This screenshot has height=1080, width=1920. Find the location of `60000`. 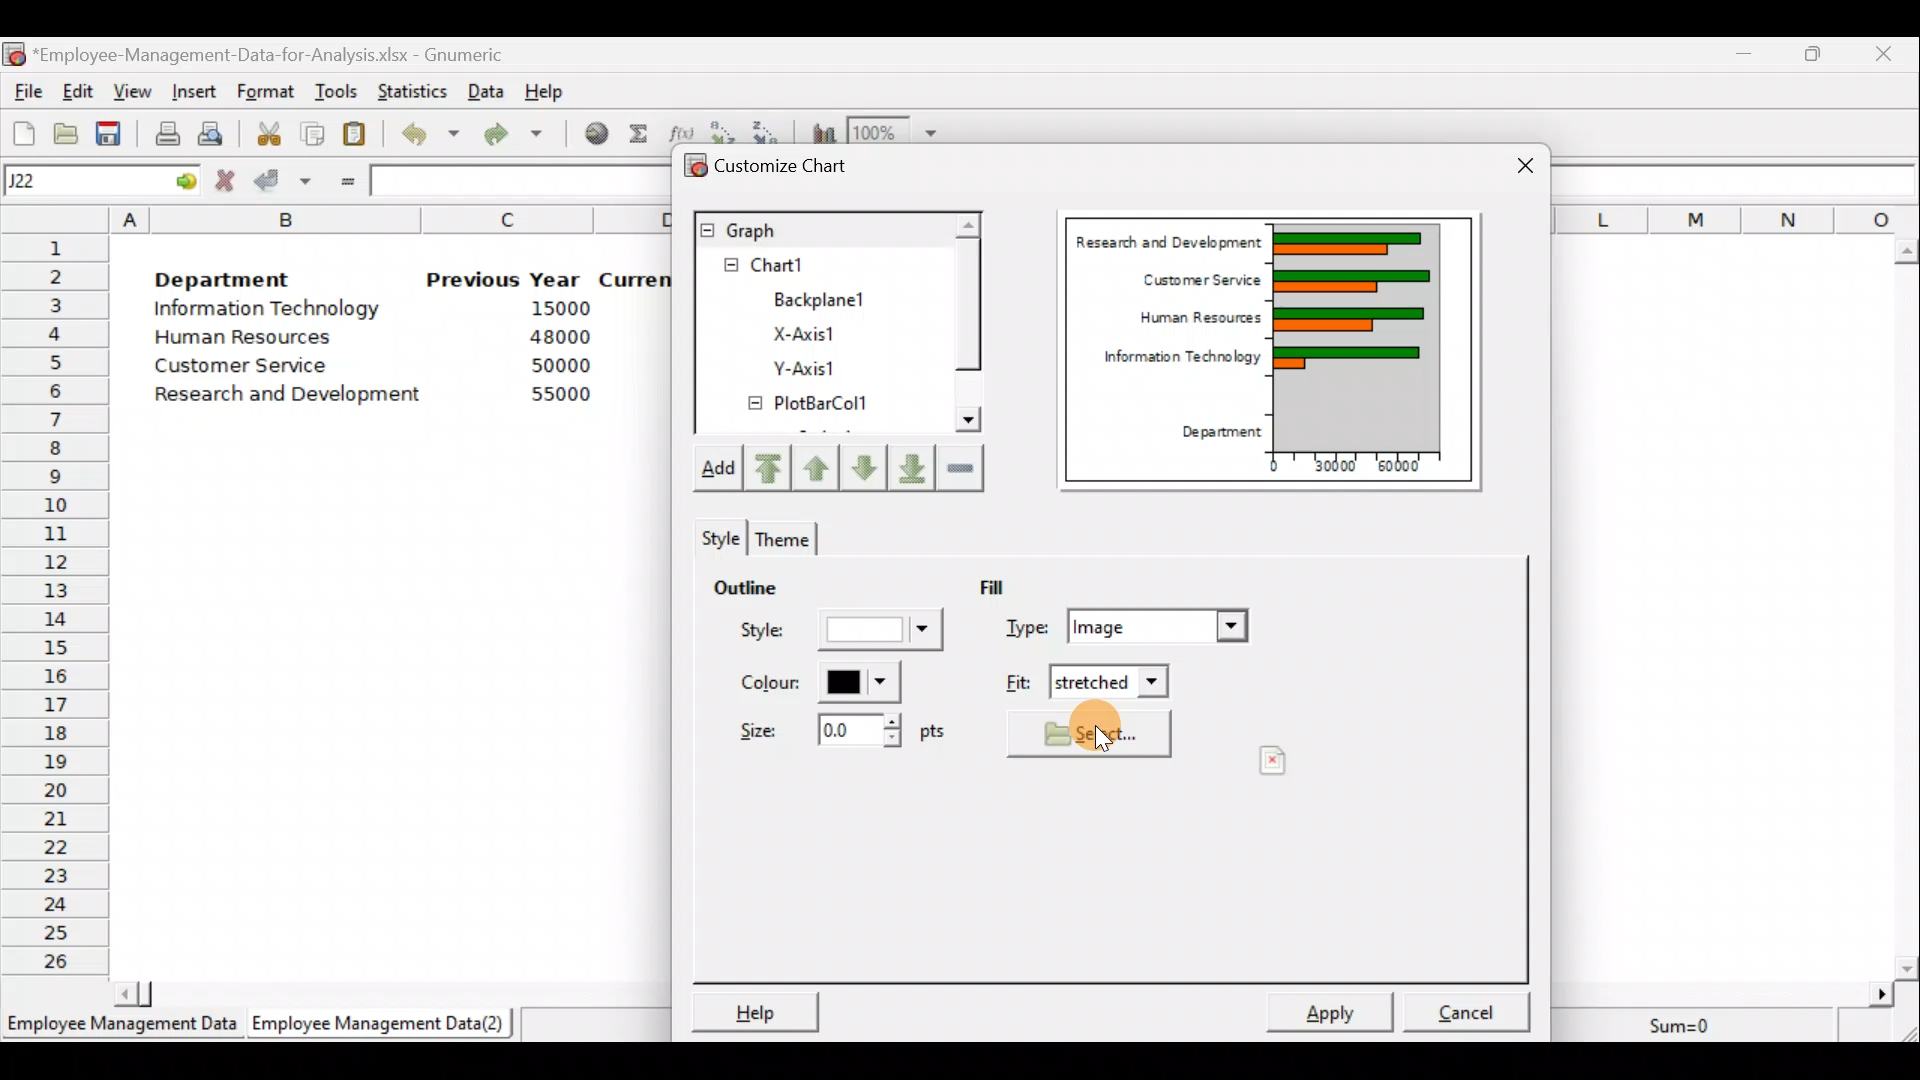

60000 is located at coordinates (1398, 467).